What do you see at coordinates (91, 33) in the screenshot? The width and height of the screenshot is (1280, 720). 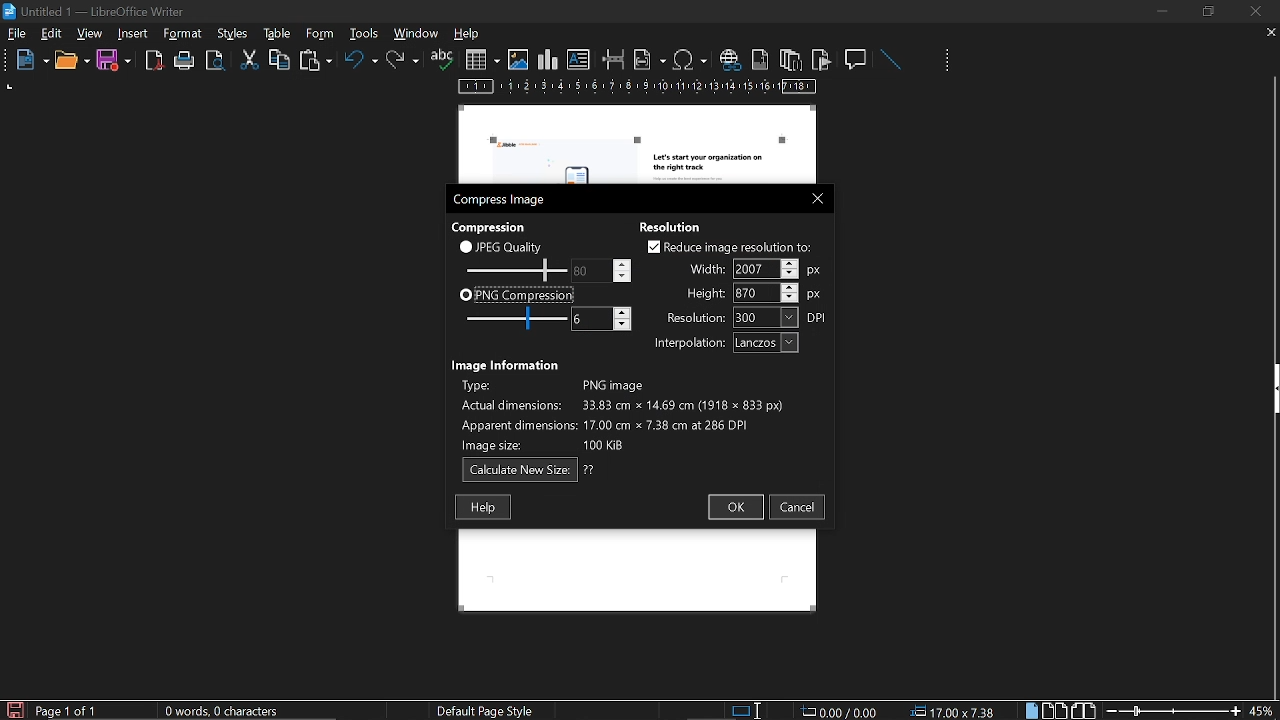 I see `view` at bounding box center [91, 33].